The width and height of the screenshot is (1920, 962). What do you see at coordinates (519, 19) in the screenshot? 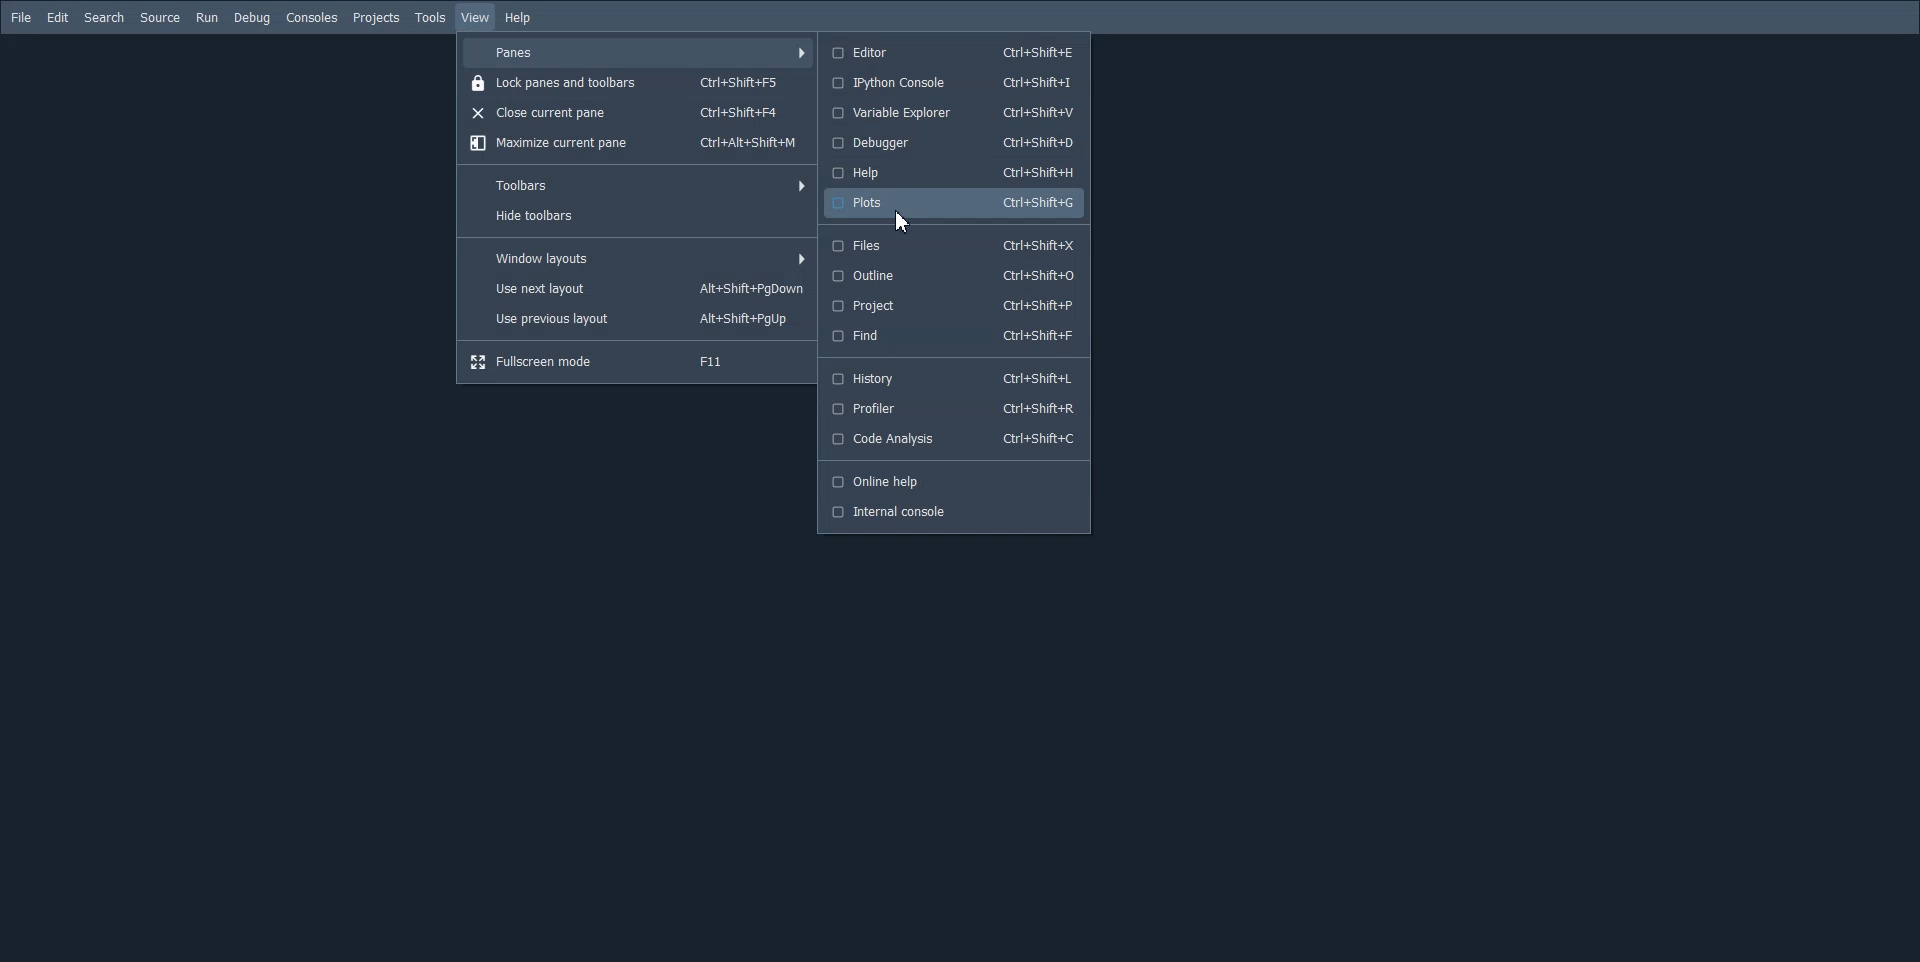
I see `Help` at bounding box center [519, 19].